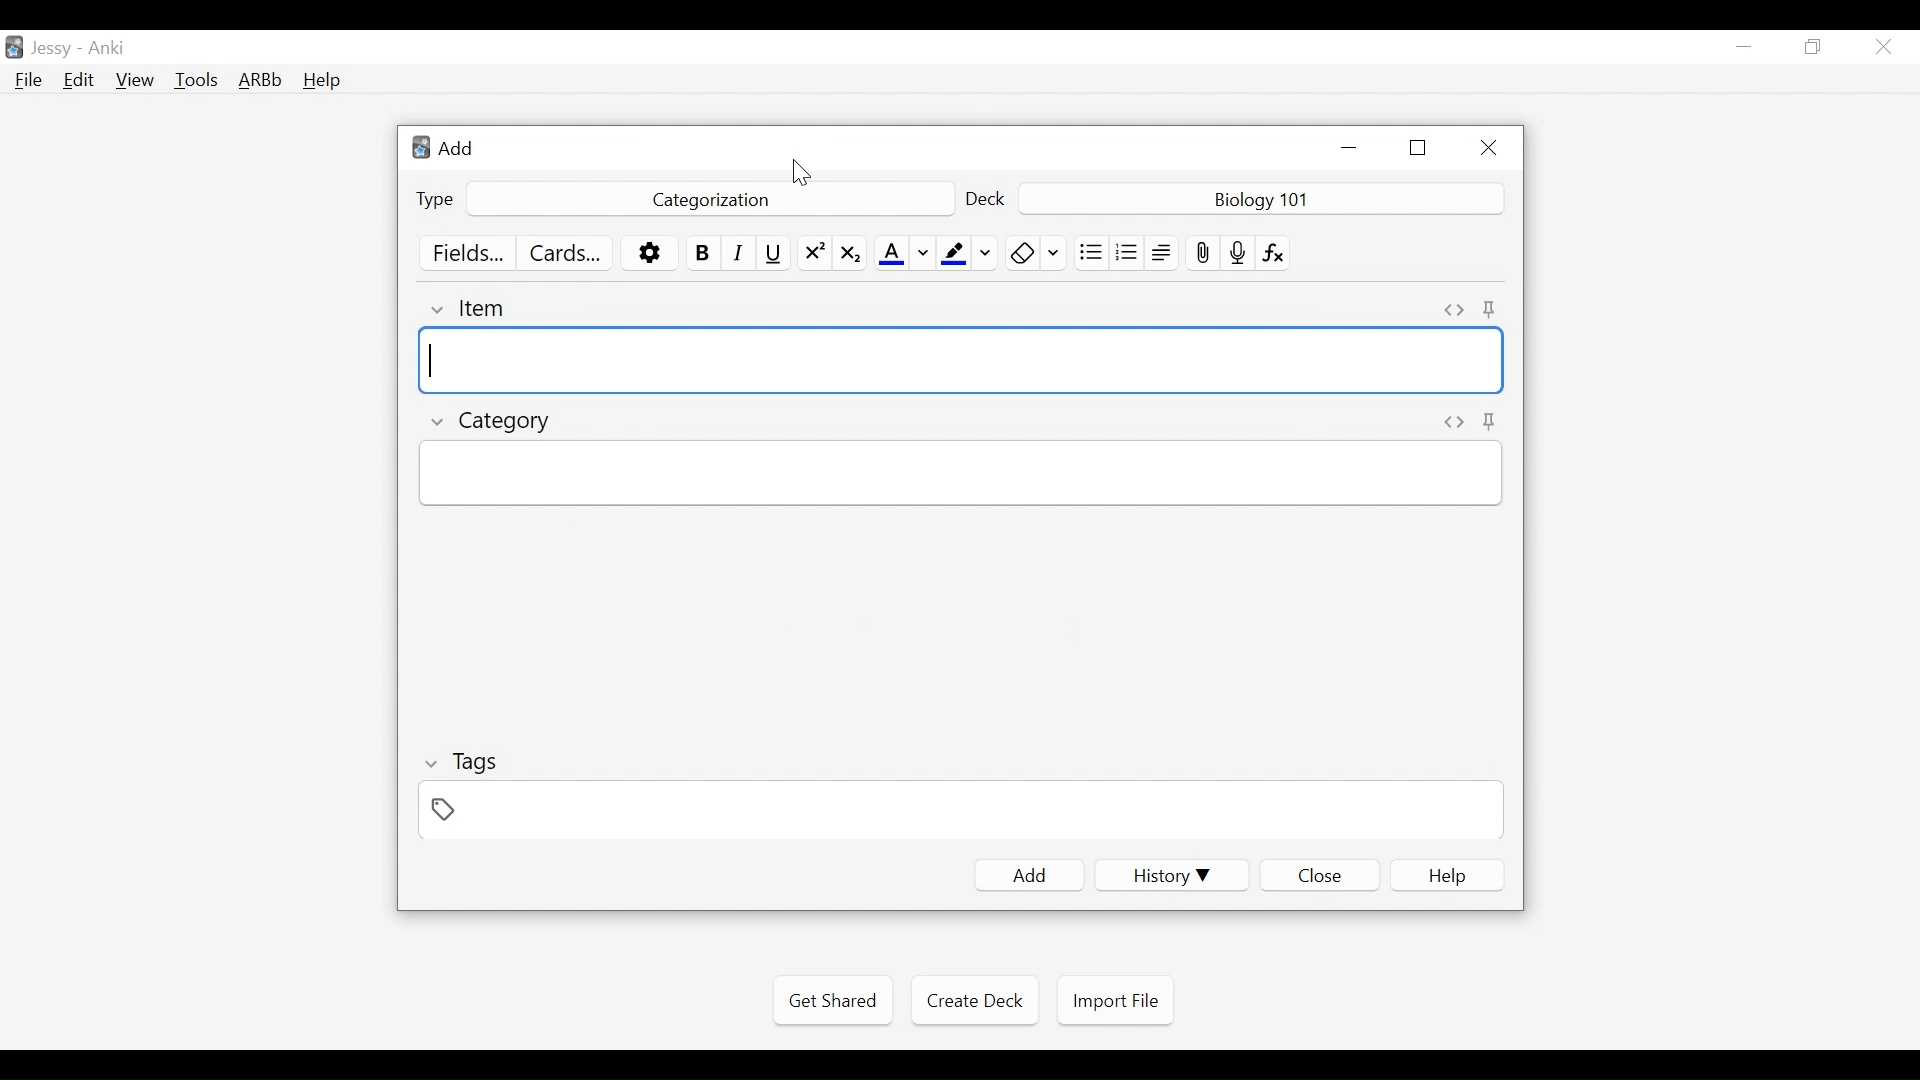  What do you see at coordinates (261, 80) in the screenshot?
I see `Advanced Review Button bar` at bounding box center [261, 80].